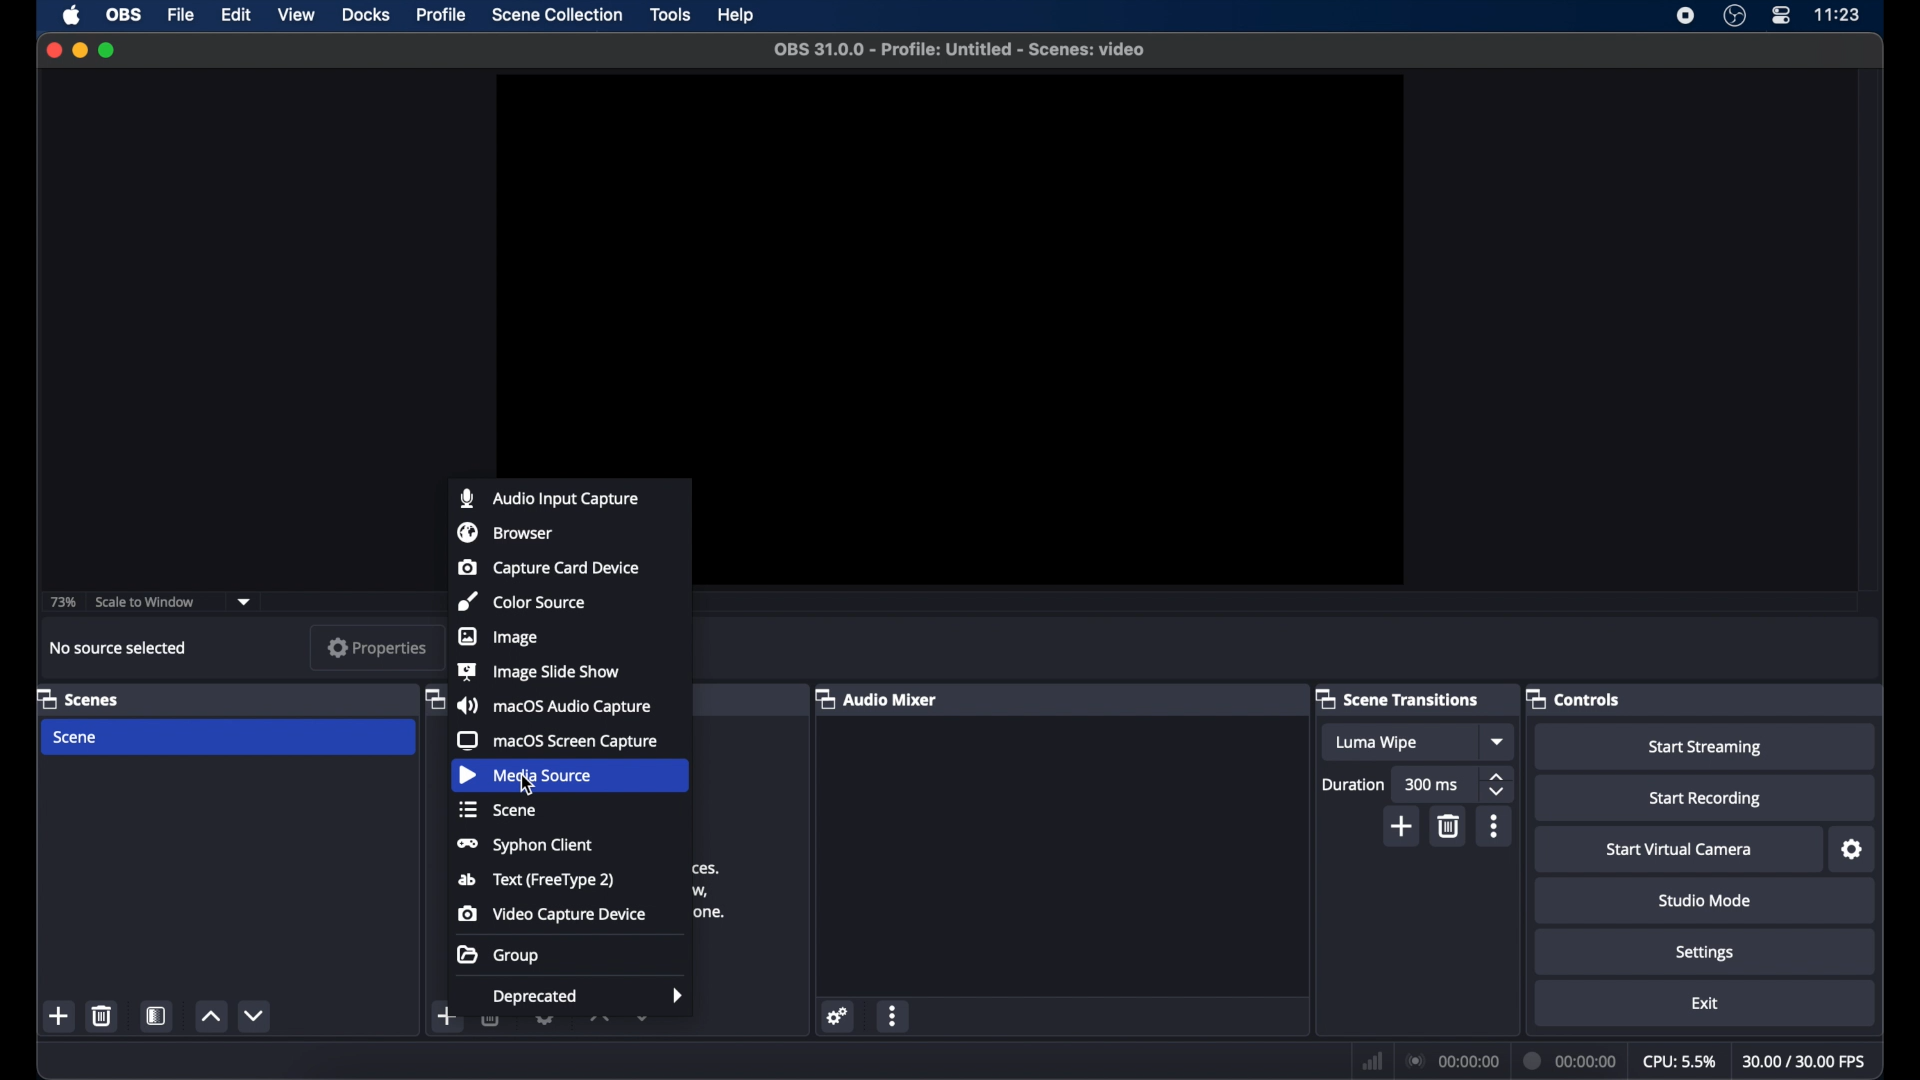 This screenshot has height=1080, width=1920. I want to click on profile, so click(443, 14).